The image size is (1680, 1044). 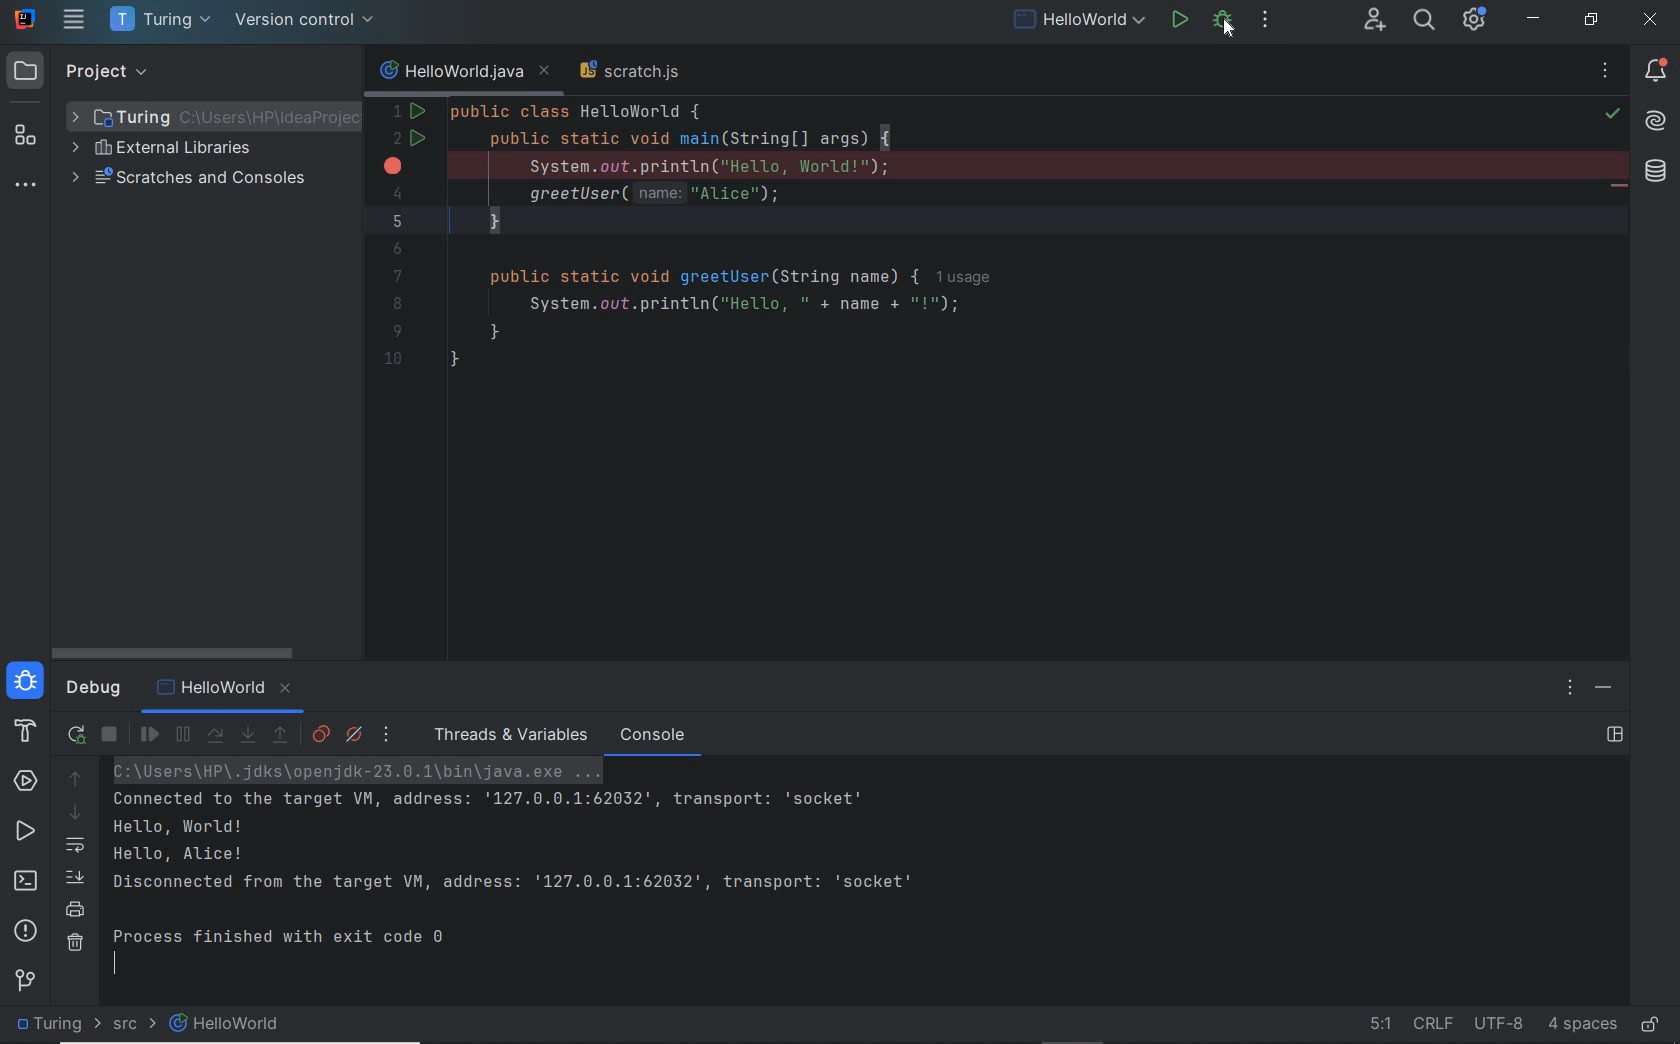 I want to click on file encoding, so click(x=1497, y=1024).